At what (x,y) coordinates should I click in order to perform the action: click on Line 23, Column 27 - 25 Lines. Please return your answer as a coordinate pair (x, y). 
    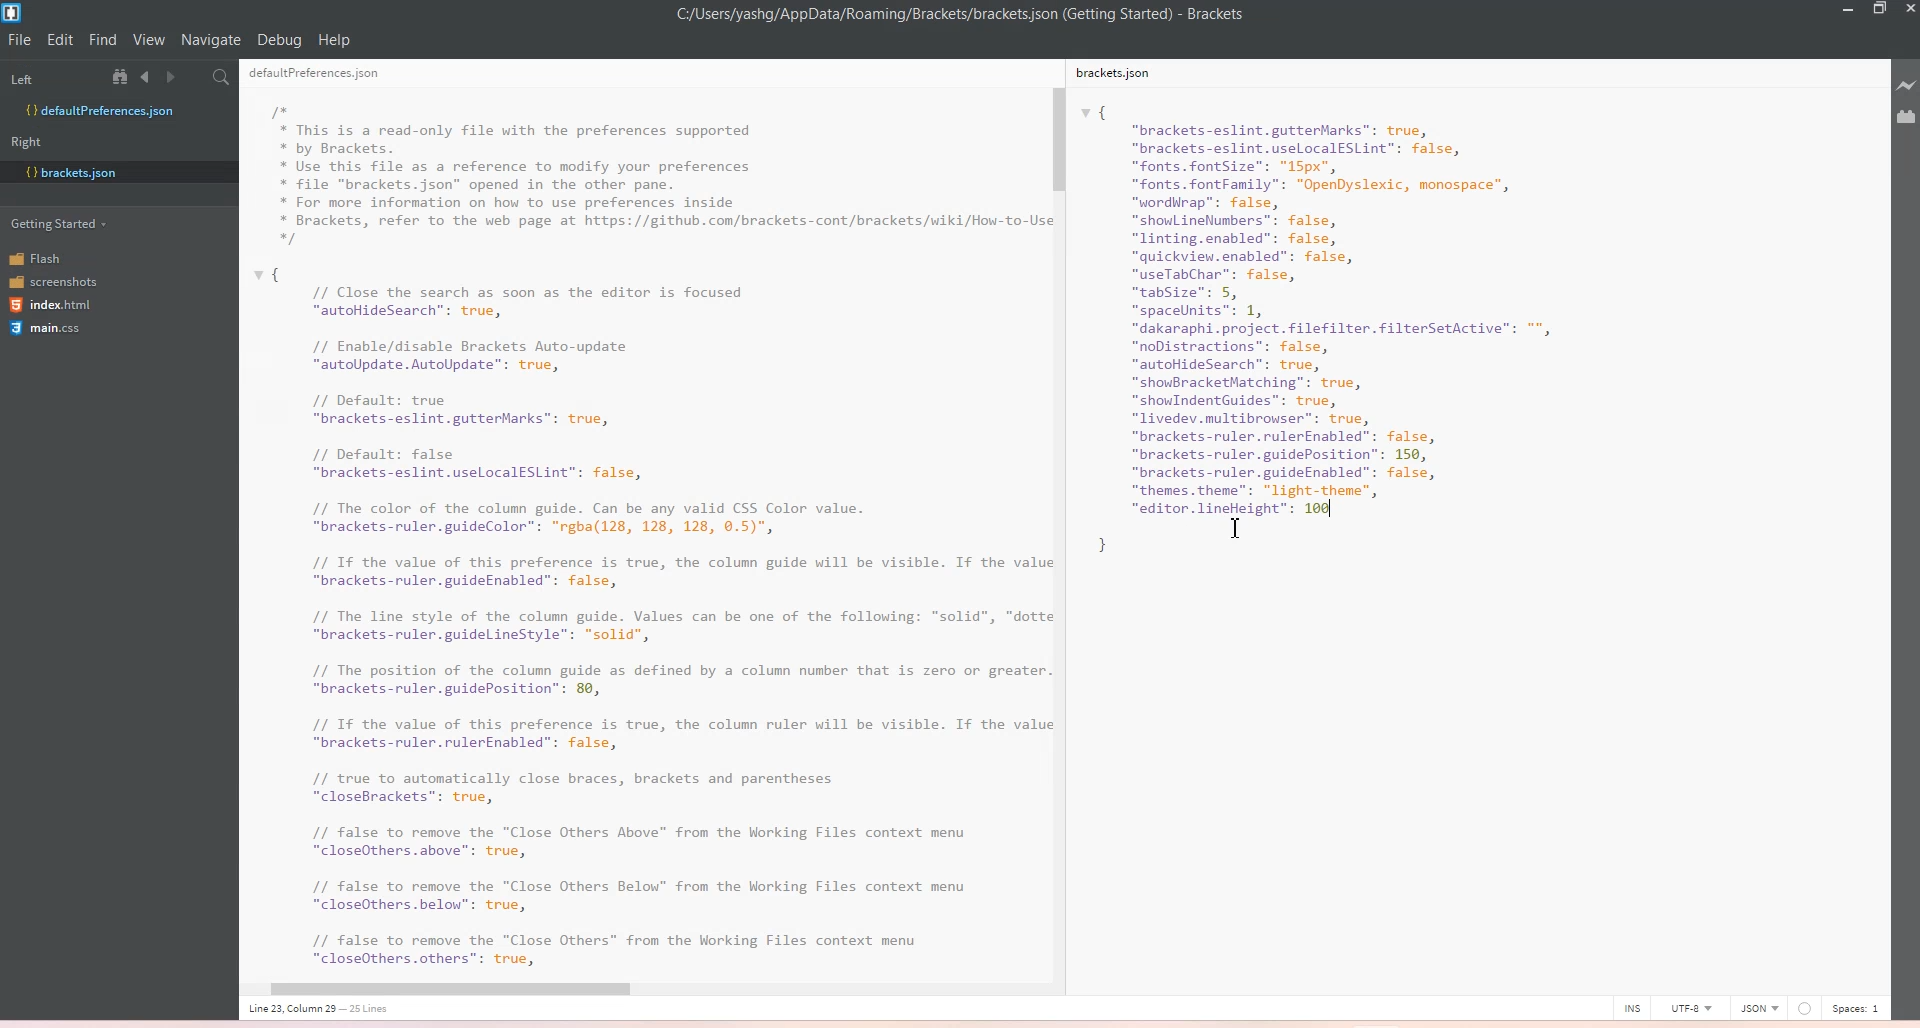
    Looking at the image, I should click on (359, 1011).